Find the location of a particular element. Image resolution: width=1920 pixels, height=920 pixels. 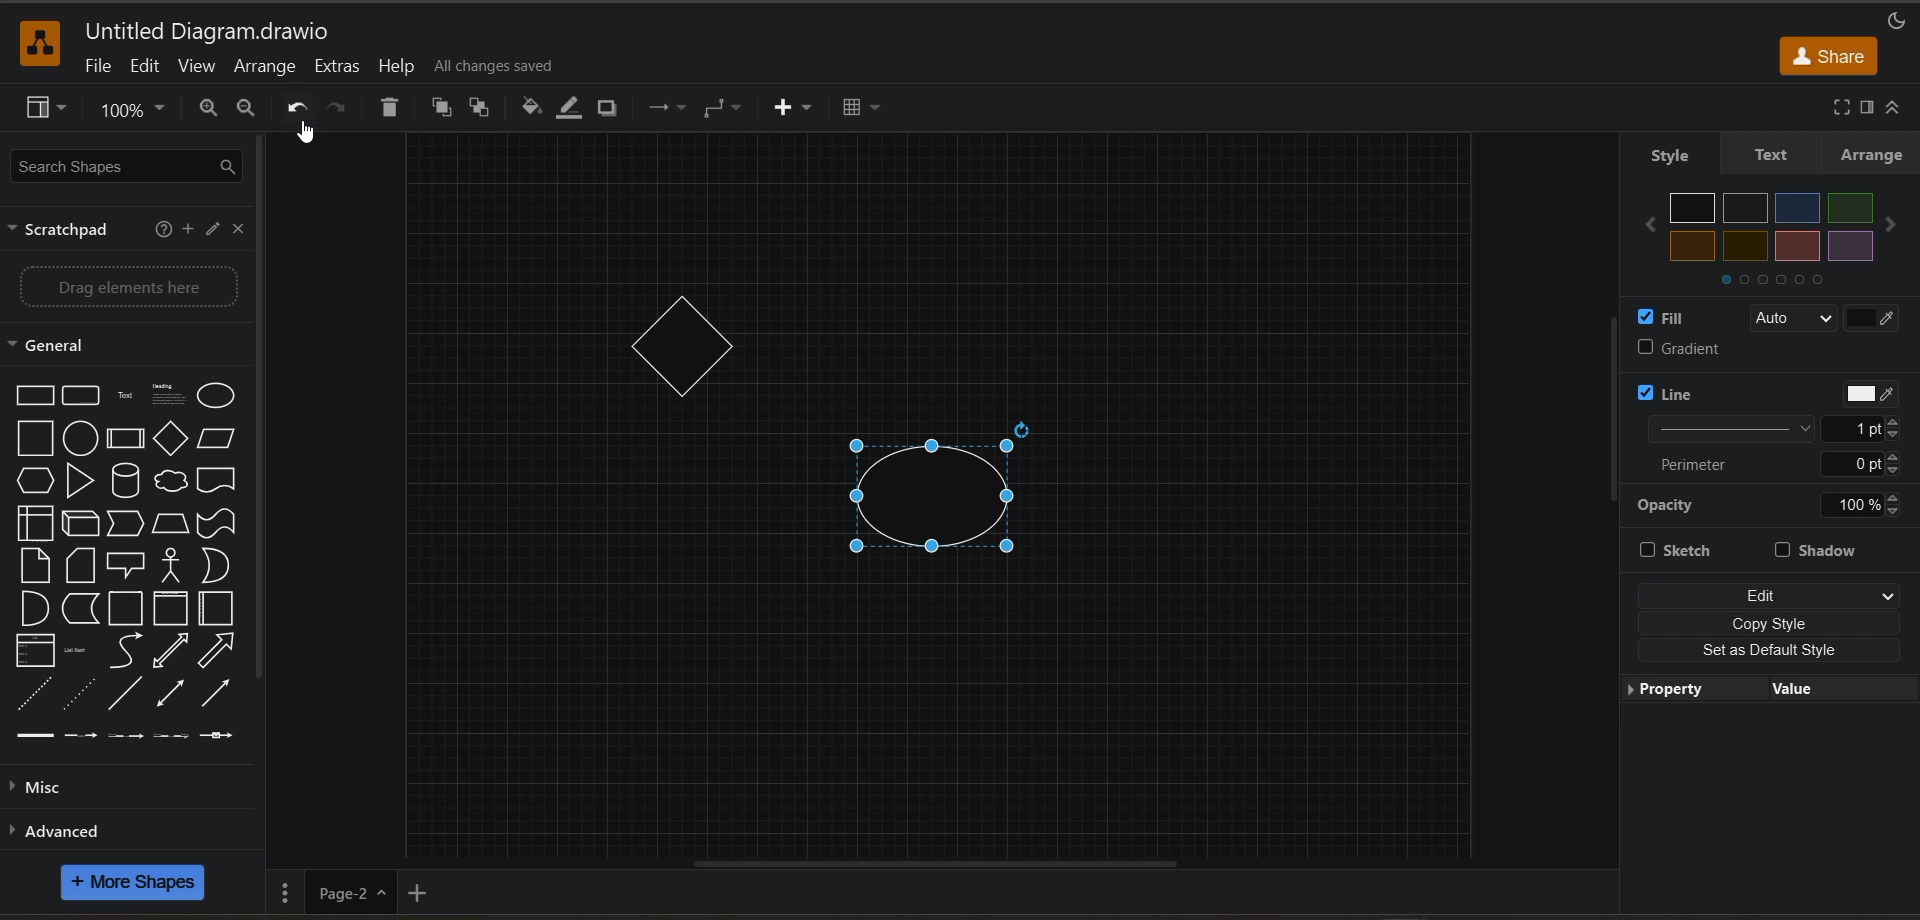

add is located at coordinates (192, 230).